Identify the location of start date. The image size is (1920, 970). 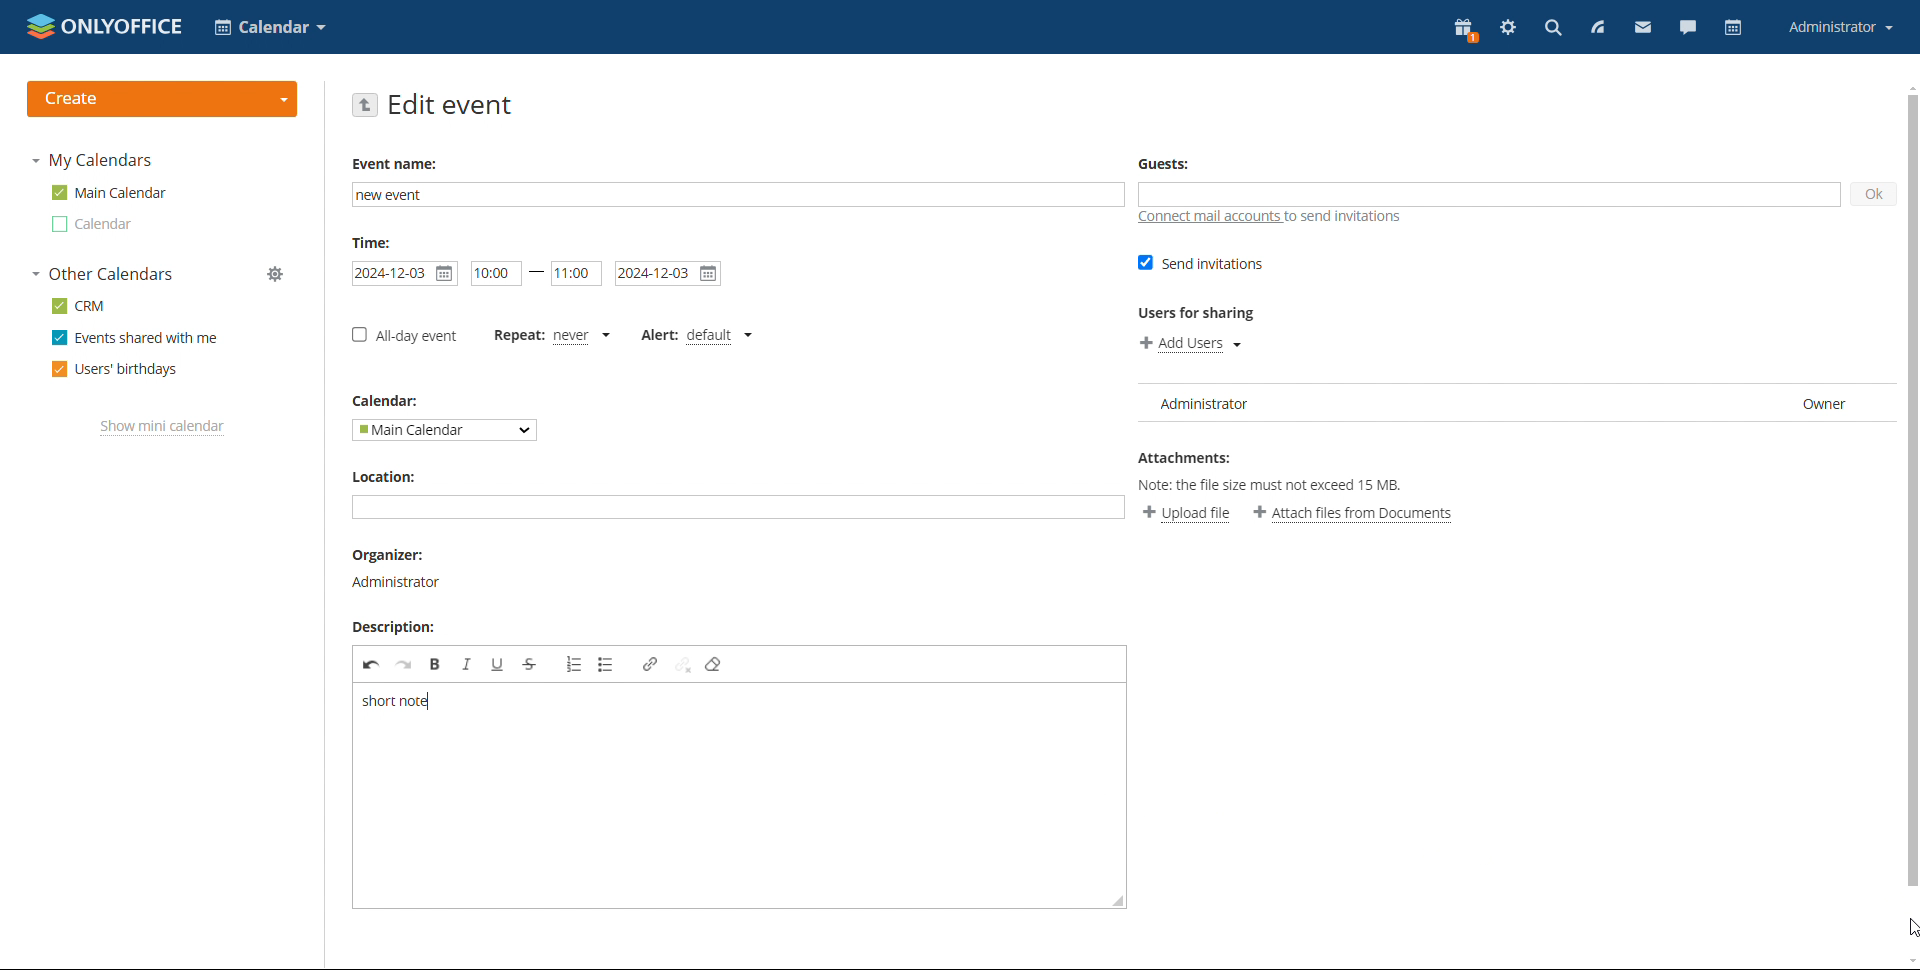
(404, 274).